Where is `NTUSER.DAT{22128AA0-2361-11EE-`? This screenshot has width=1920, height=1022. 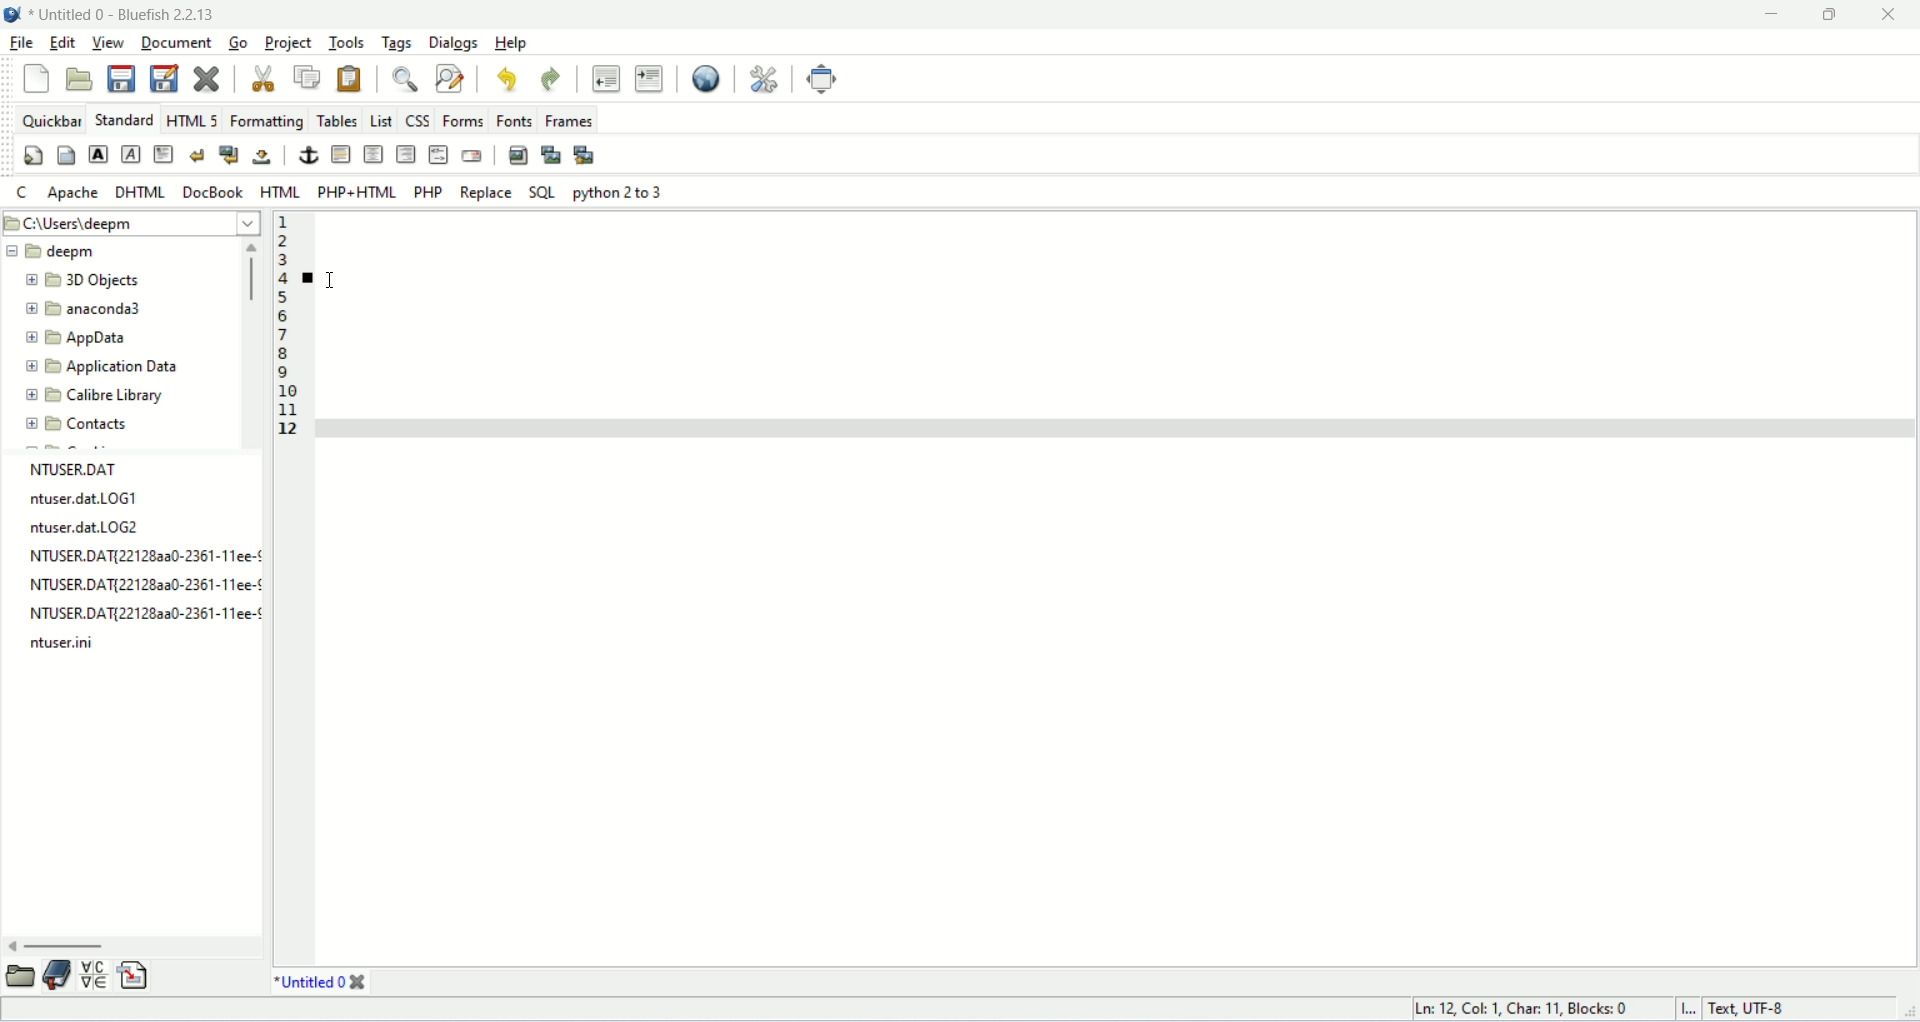 NTUSER.DAT{22128AA0-2361-11EE- is located at coordinates (150, 557).